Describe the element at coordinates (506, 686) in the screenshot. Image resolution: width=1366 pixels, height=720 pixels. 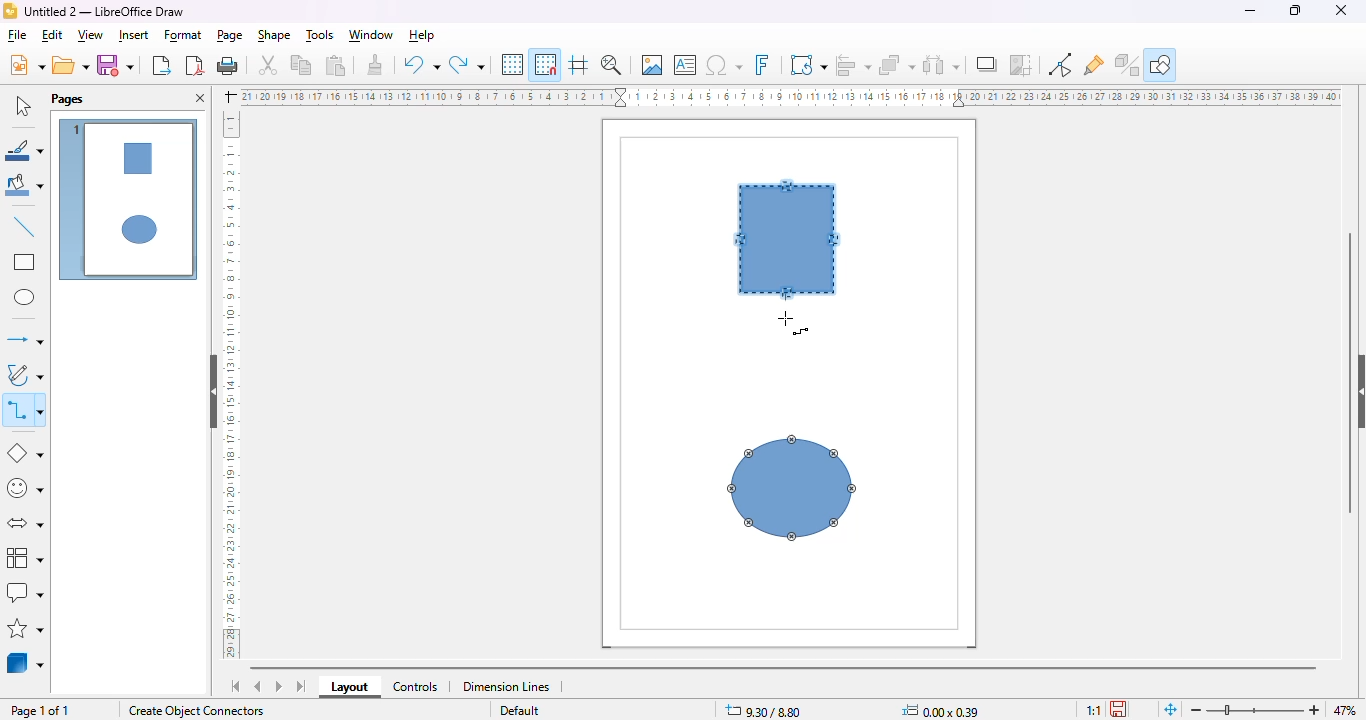
I see `dimension lines` at that location.